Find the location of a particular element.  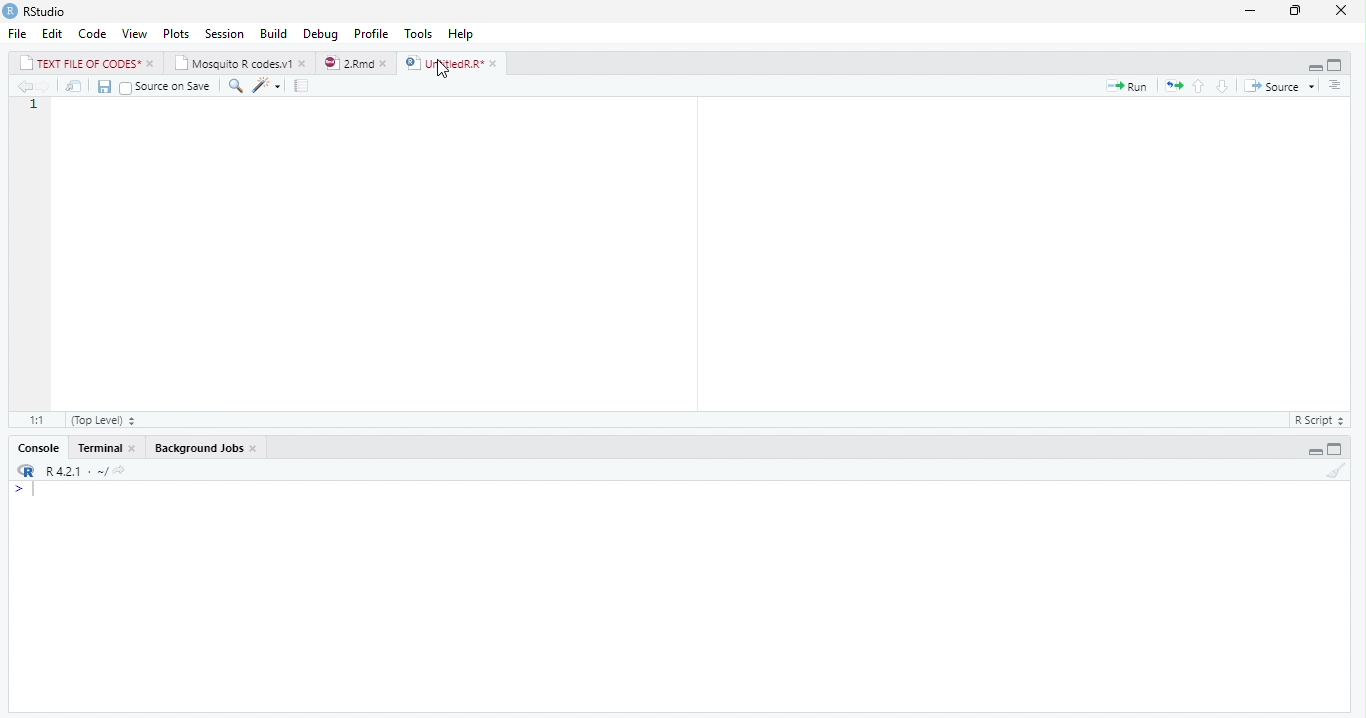

Tools is located at coordinates (421, 33).